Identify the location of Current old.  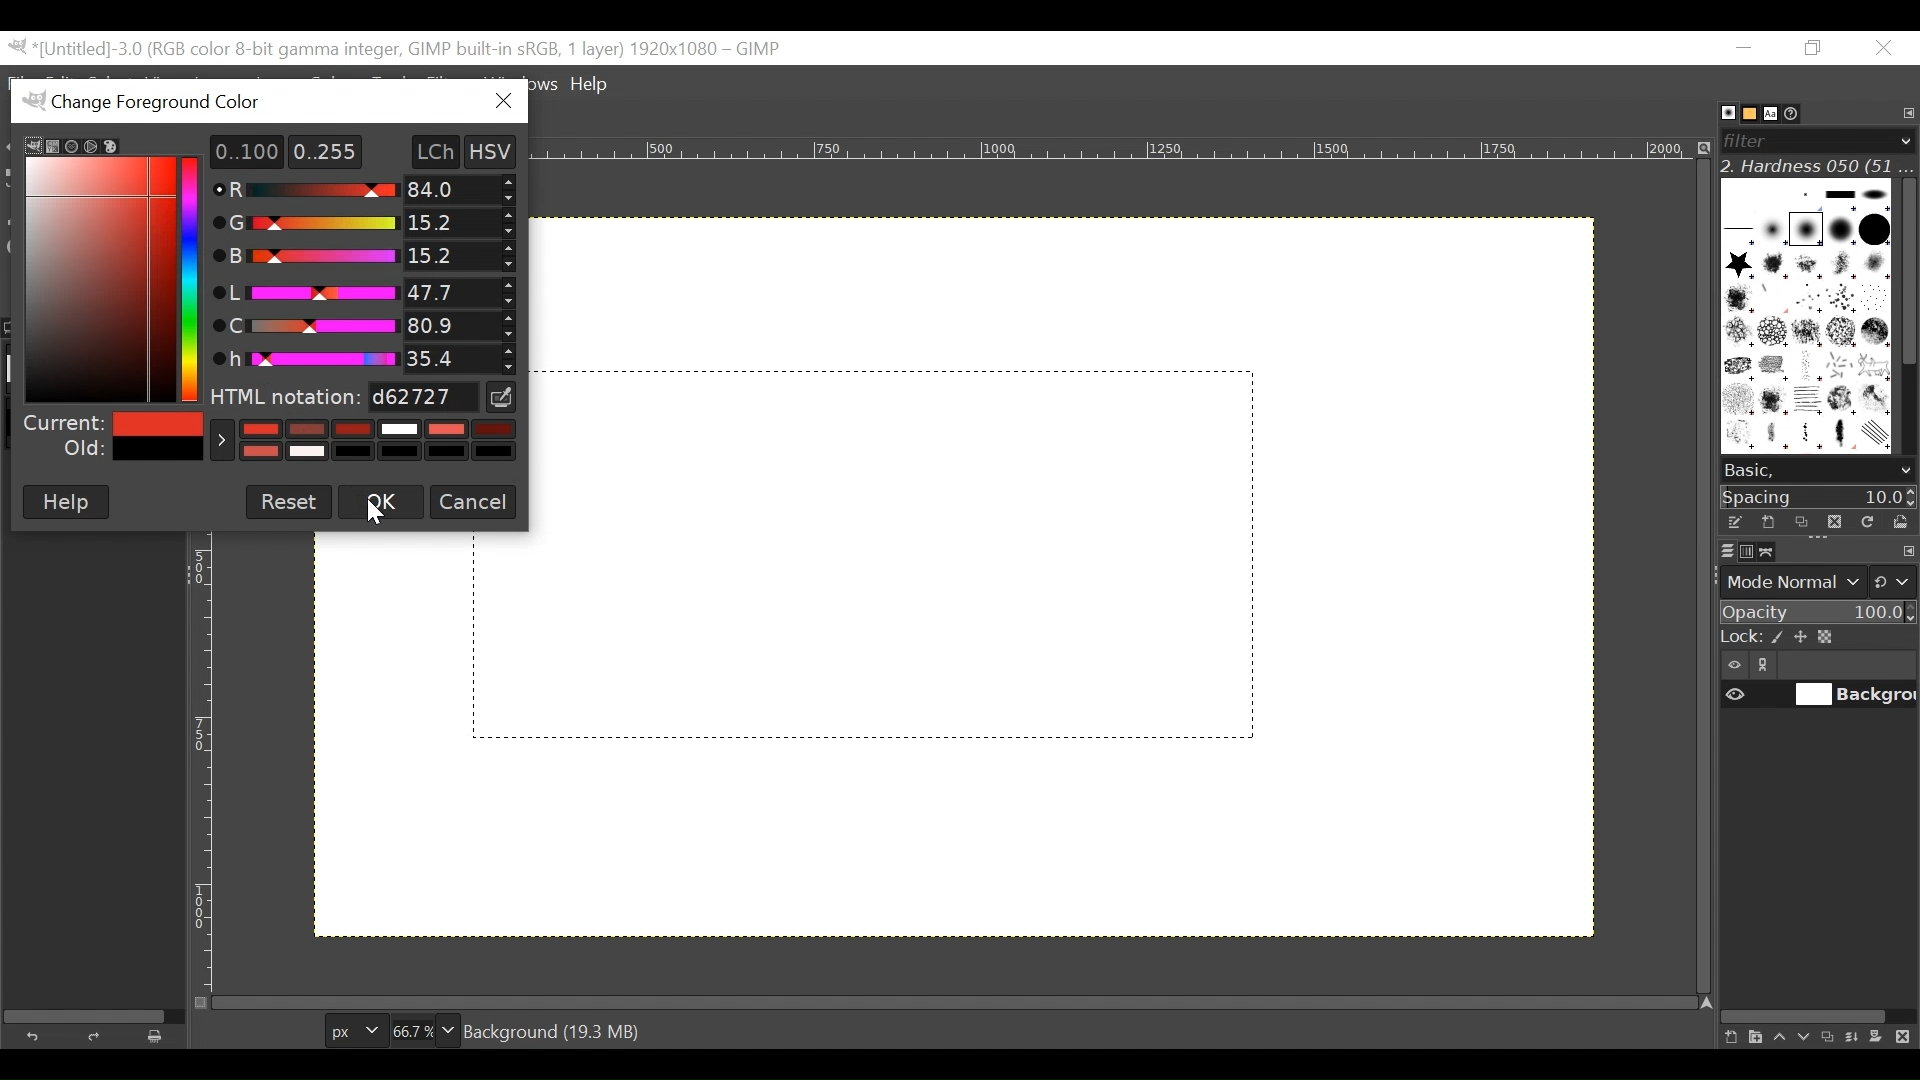
(111, 437).